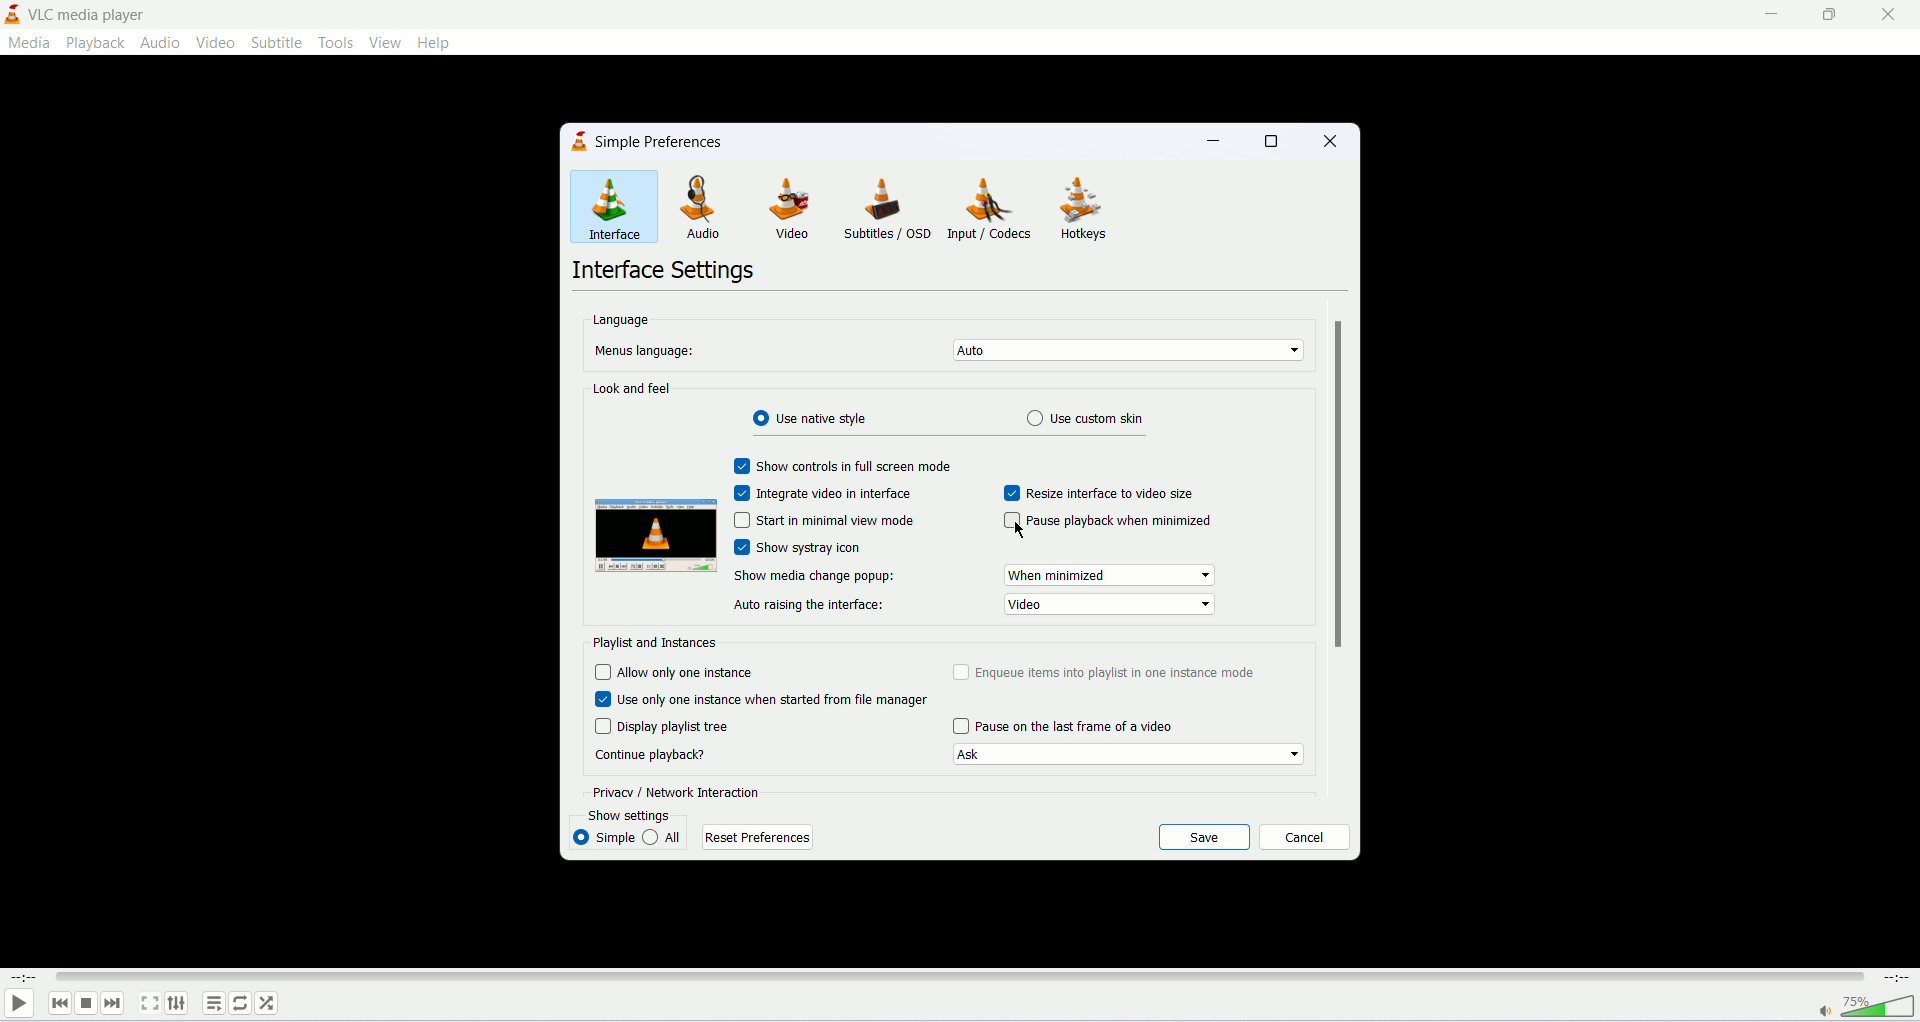  What do you see at coordinates (1211, 141) in the screenshot?
I see `minimize` at bounding box center [1211, 141].